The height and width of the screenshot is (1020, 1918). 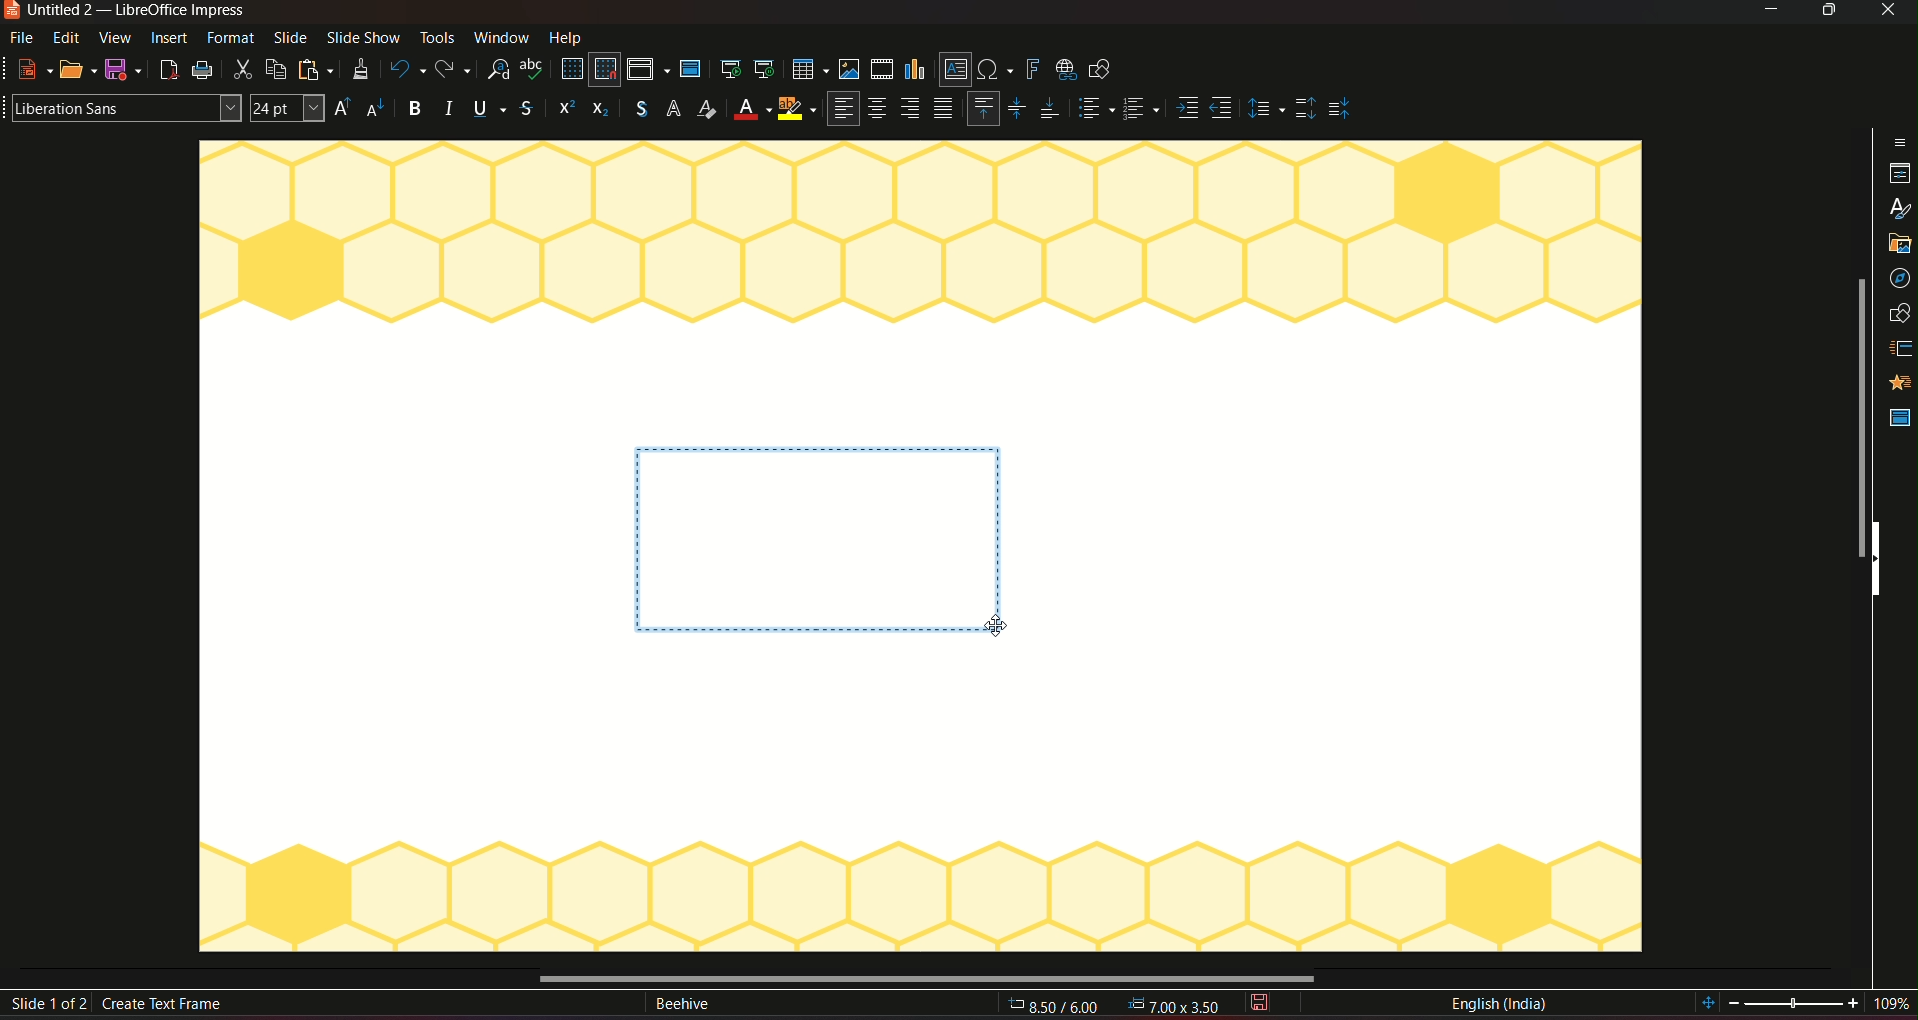 I want to click on minimize, so click(x=1768, y=12).